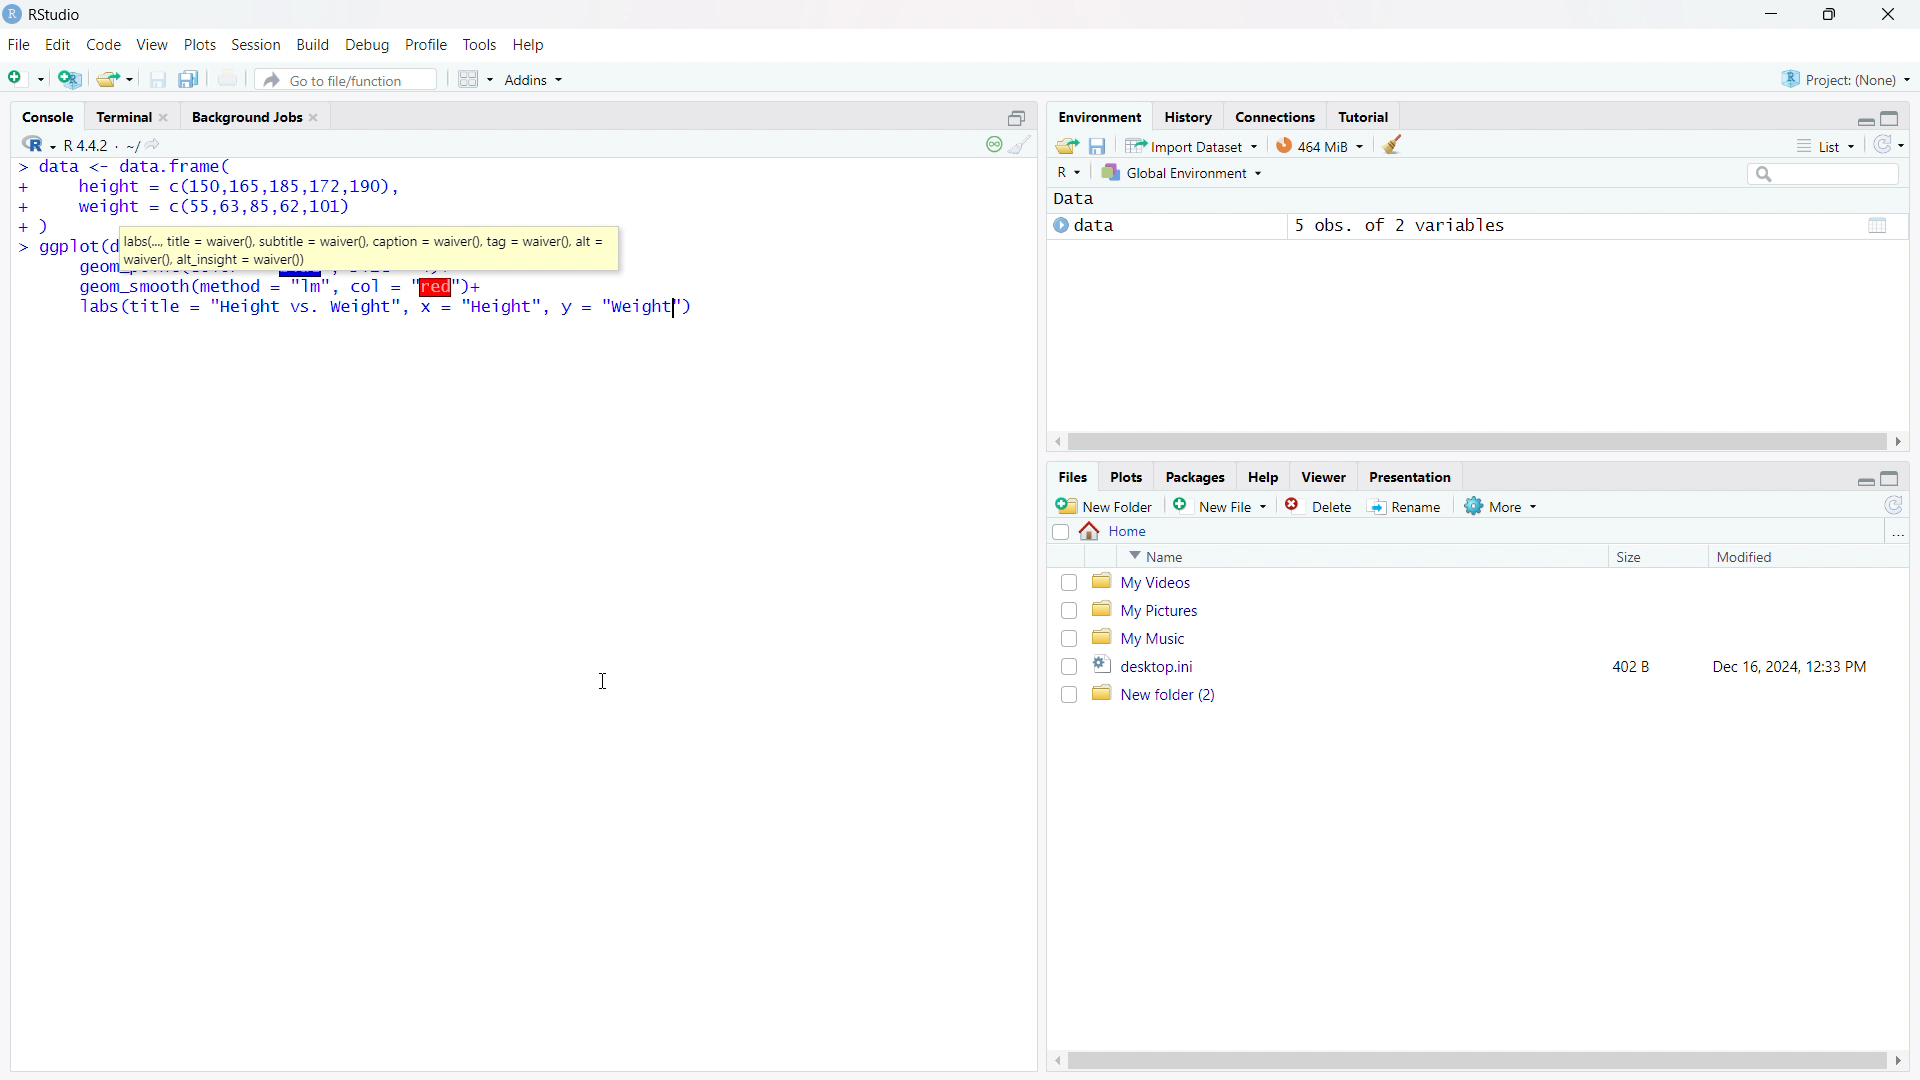 The image size is (1920, 1080). What do you see at coordinates (48, 117) in the screenshot?
I see `console` at bounding box center [48, 117].